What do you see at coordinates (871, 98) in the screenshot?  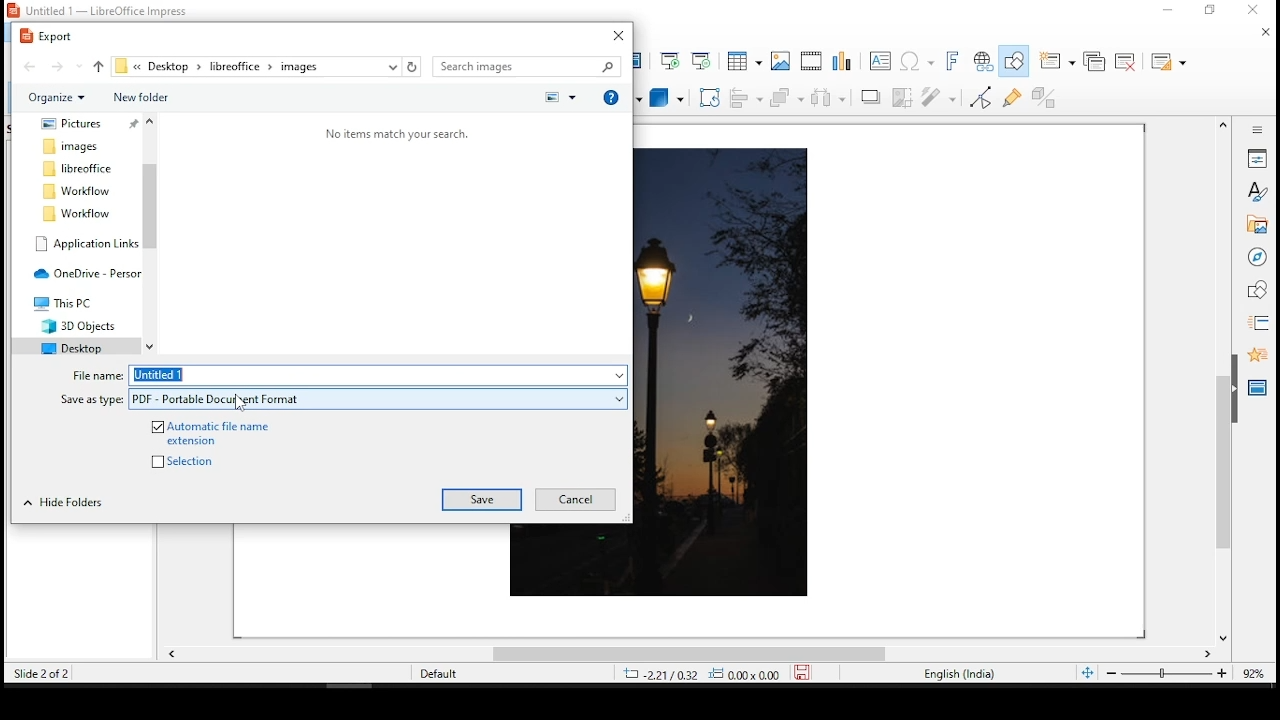 I see `shadow` at bounding box center [871, 98].